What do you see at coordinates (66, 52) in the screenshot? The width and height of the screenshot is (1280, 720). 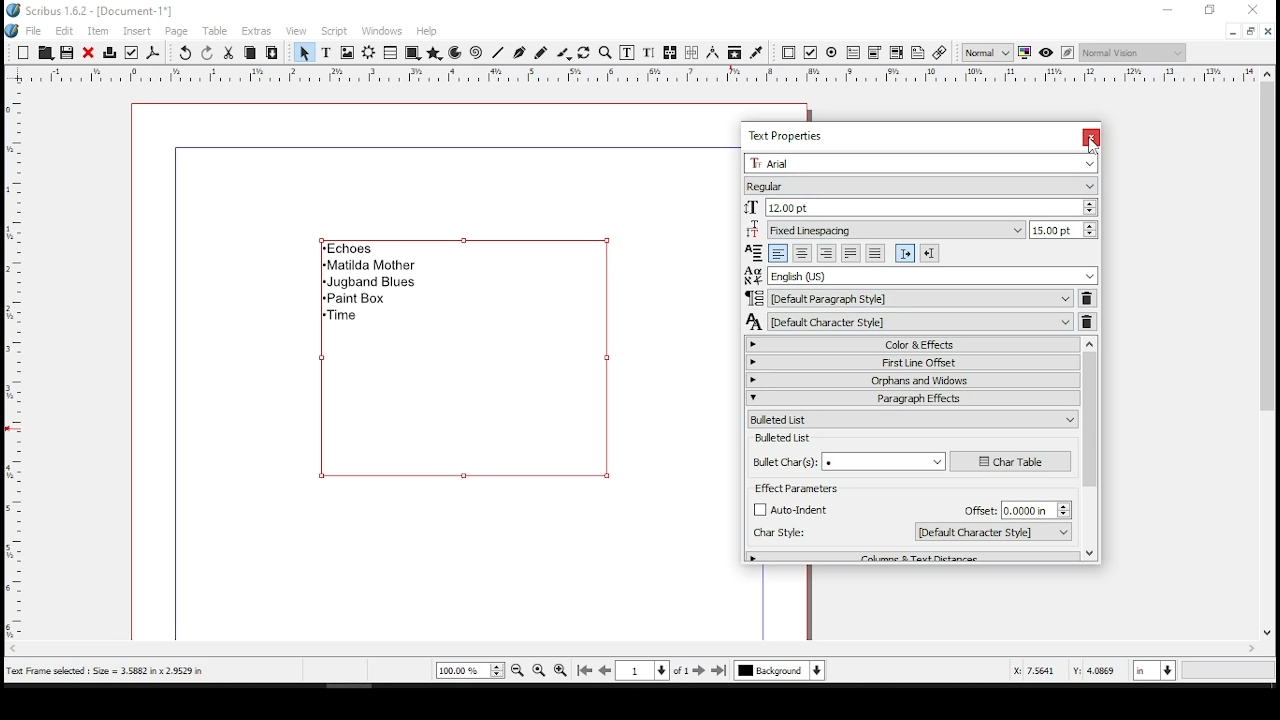 I see `save` at bounding box center [66, 52].